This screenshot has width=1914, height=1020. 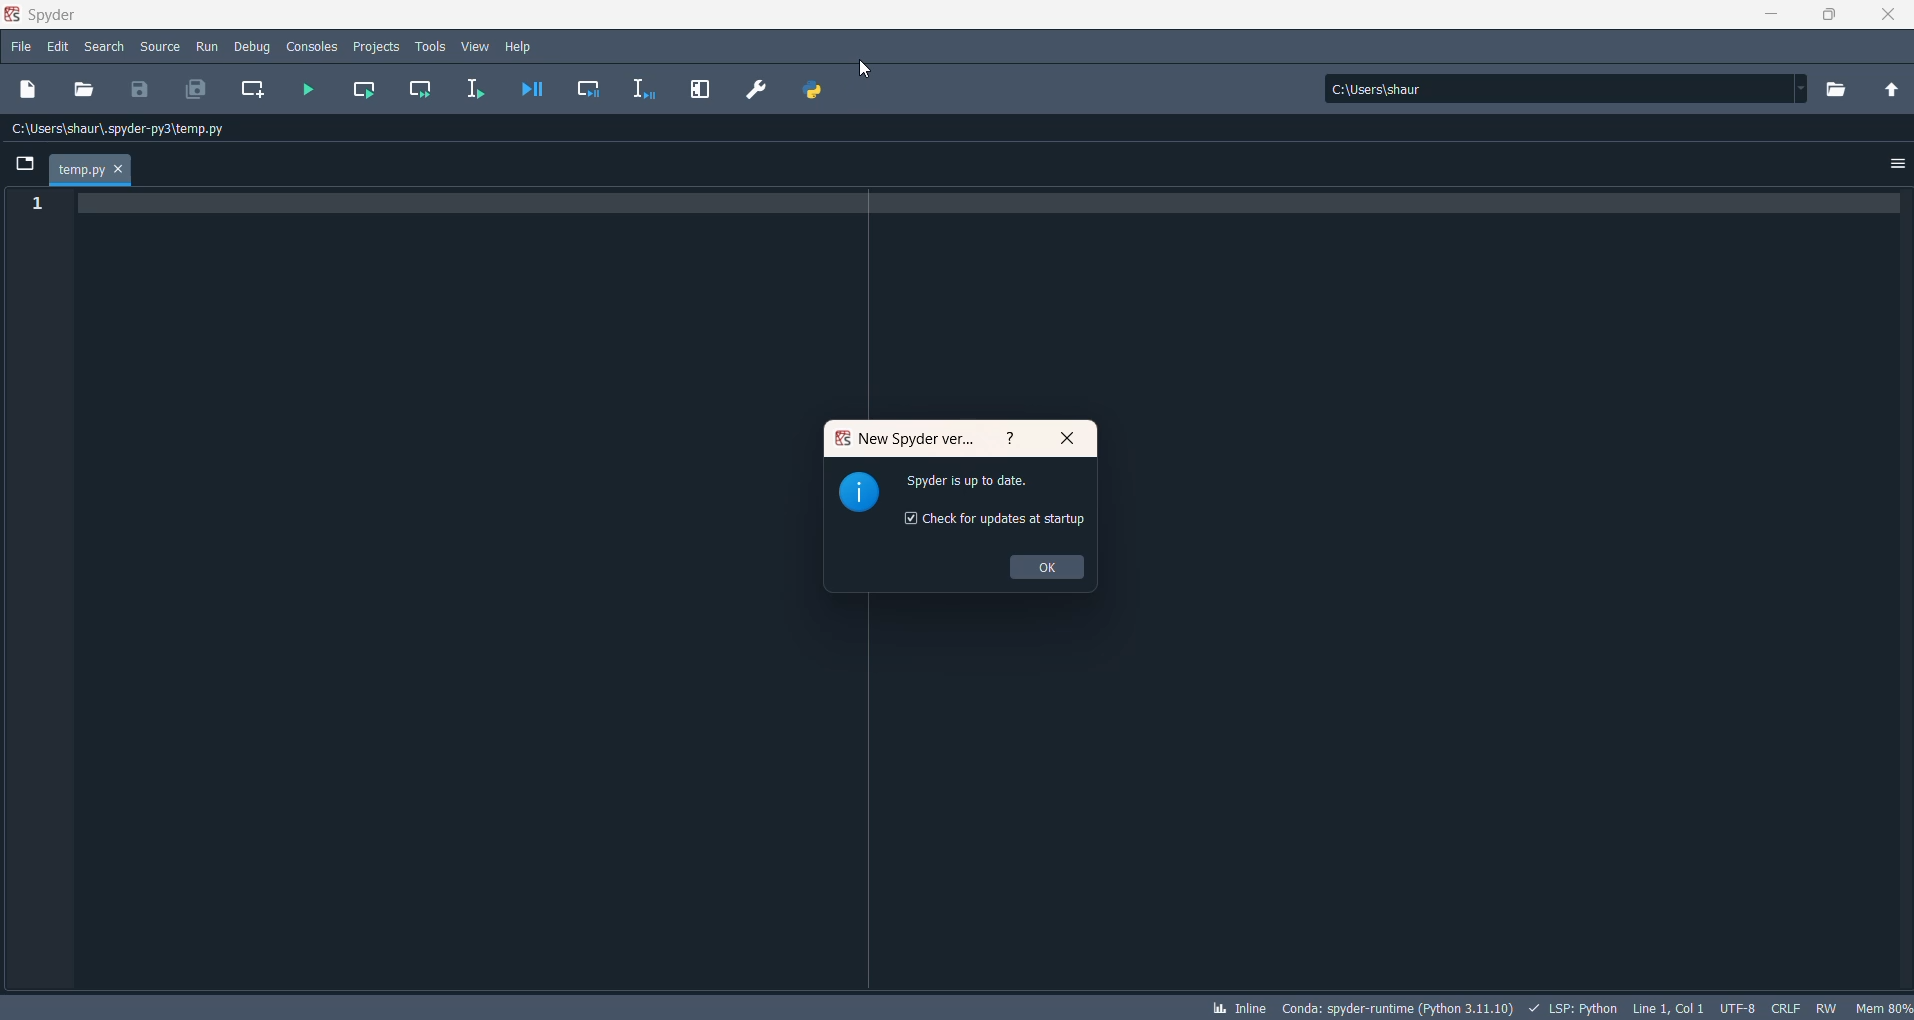 What do you see at coordinates (1069, 440) in the screenshot?
I see `close` at bounding box center [1069, 440].